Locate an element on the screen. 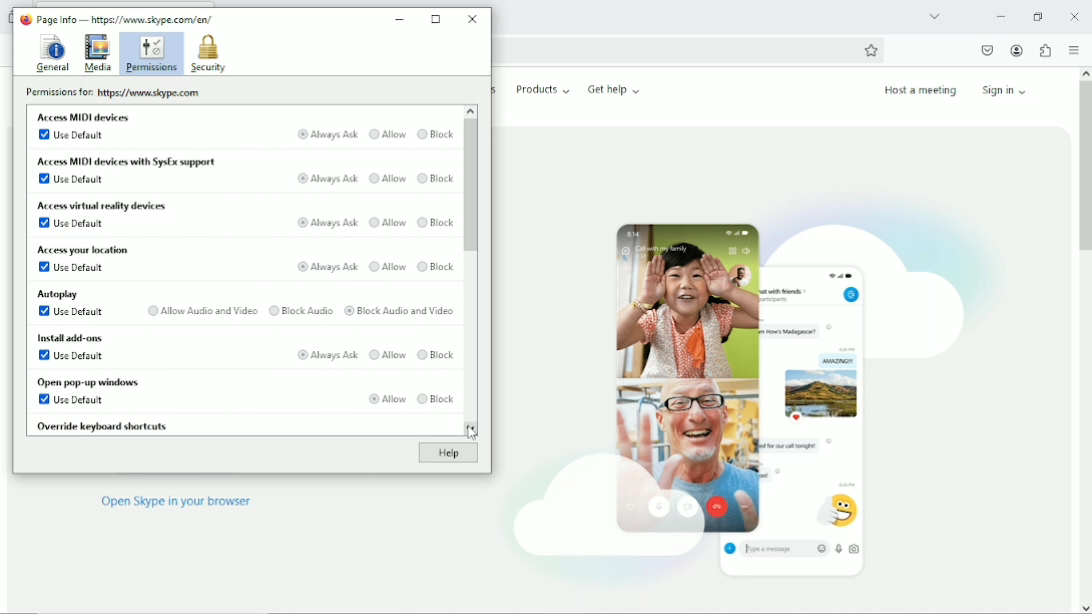 The image size is (1092, 614). Block is located at coordinates (437, 397).